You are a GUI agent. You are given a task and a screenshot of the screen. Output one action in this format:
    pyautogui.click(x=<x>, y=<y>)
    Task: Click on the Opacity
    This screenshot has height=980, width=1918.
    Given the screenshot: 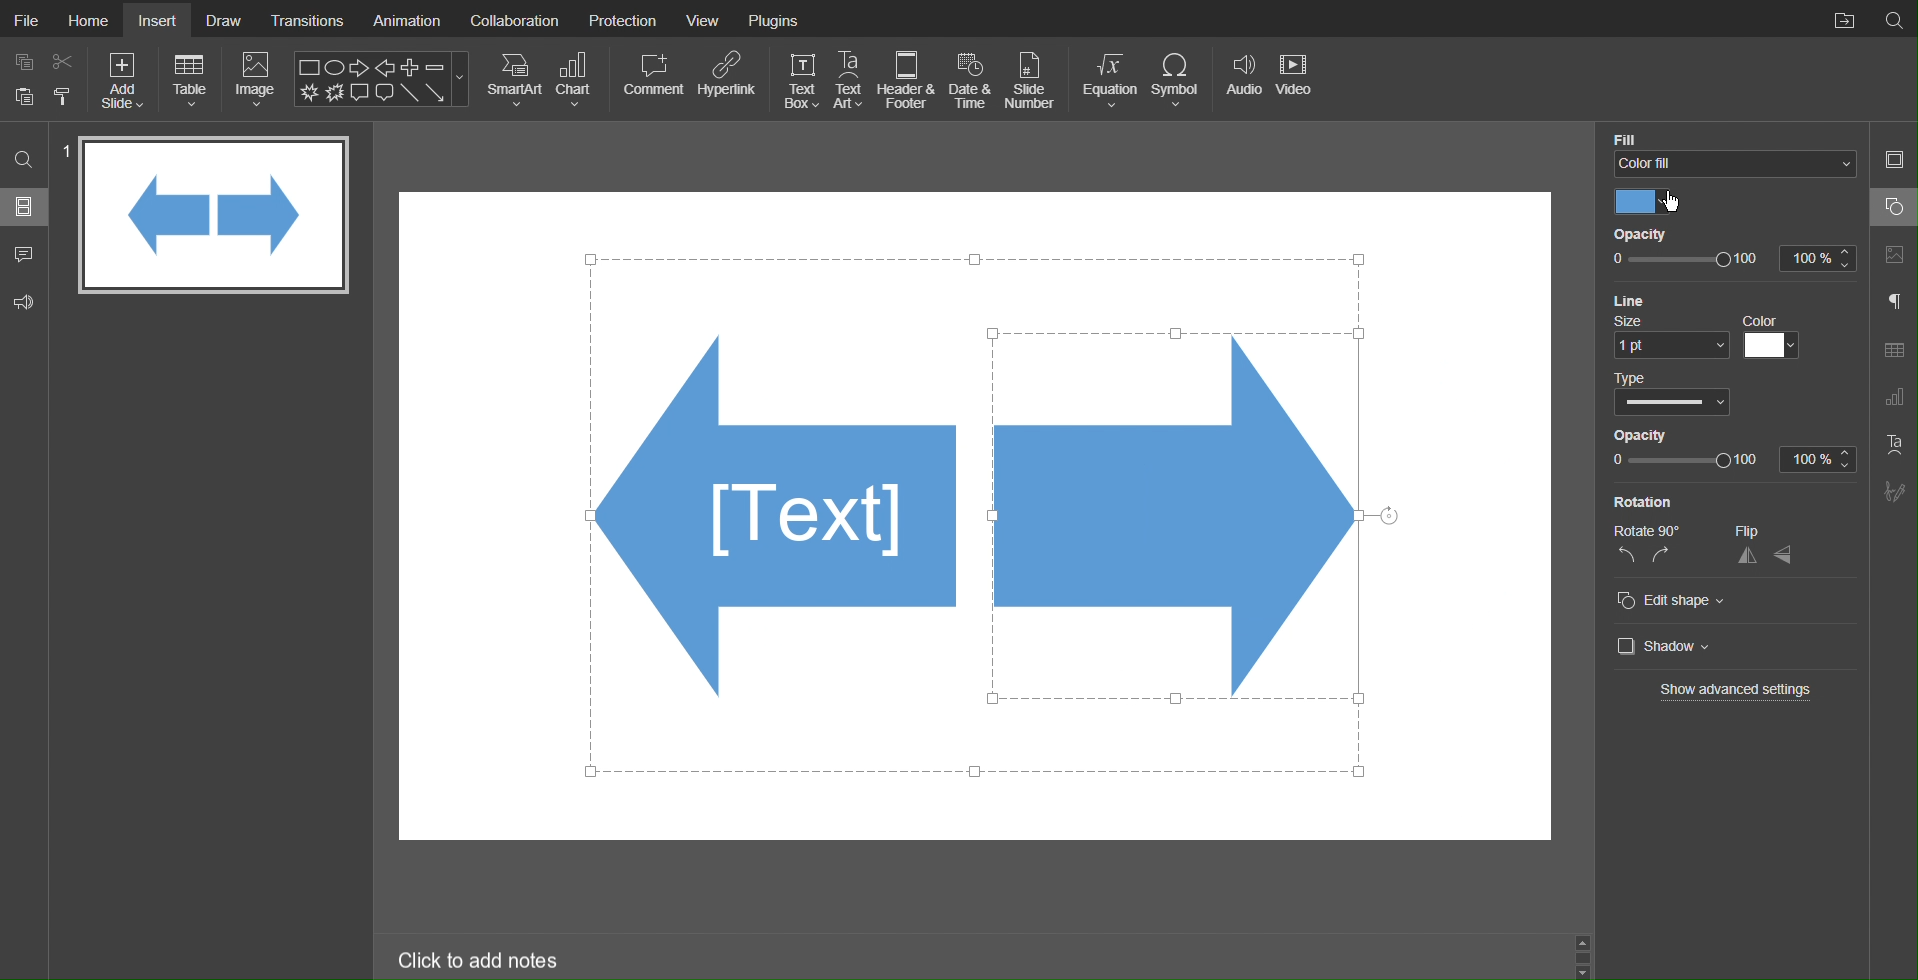 What is the action you would take?
    pyautogui.click(x=1656, y=434)
    